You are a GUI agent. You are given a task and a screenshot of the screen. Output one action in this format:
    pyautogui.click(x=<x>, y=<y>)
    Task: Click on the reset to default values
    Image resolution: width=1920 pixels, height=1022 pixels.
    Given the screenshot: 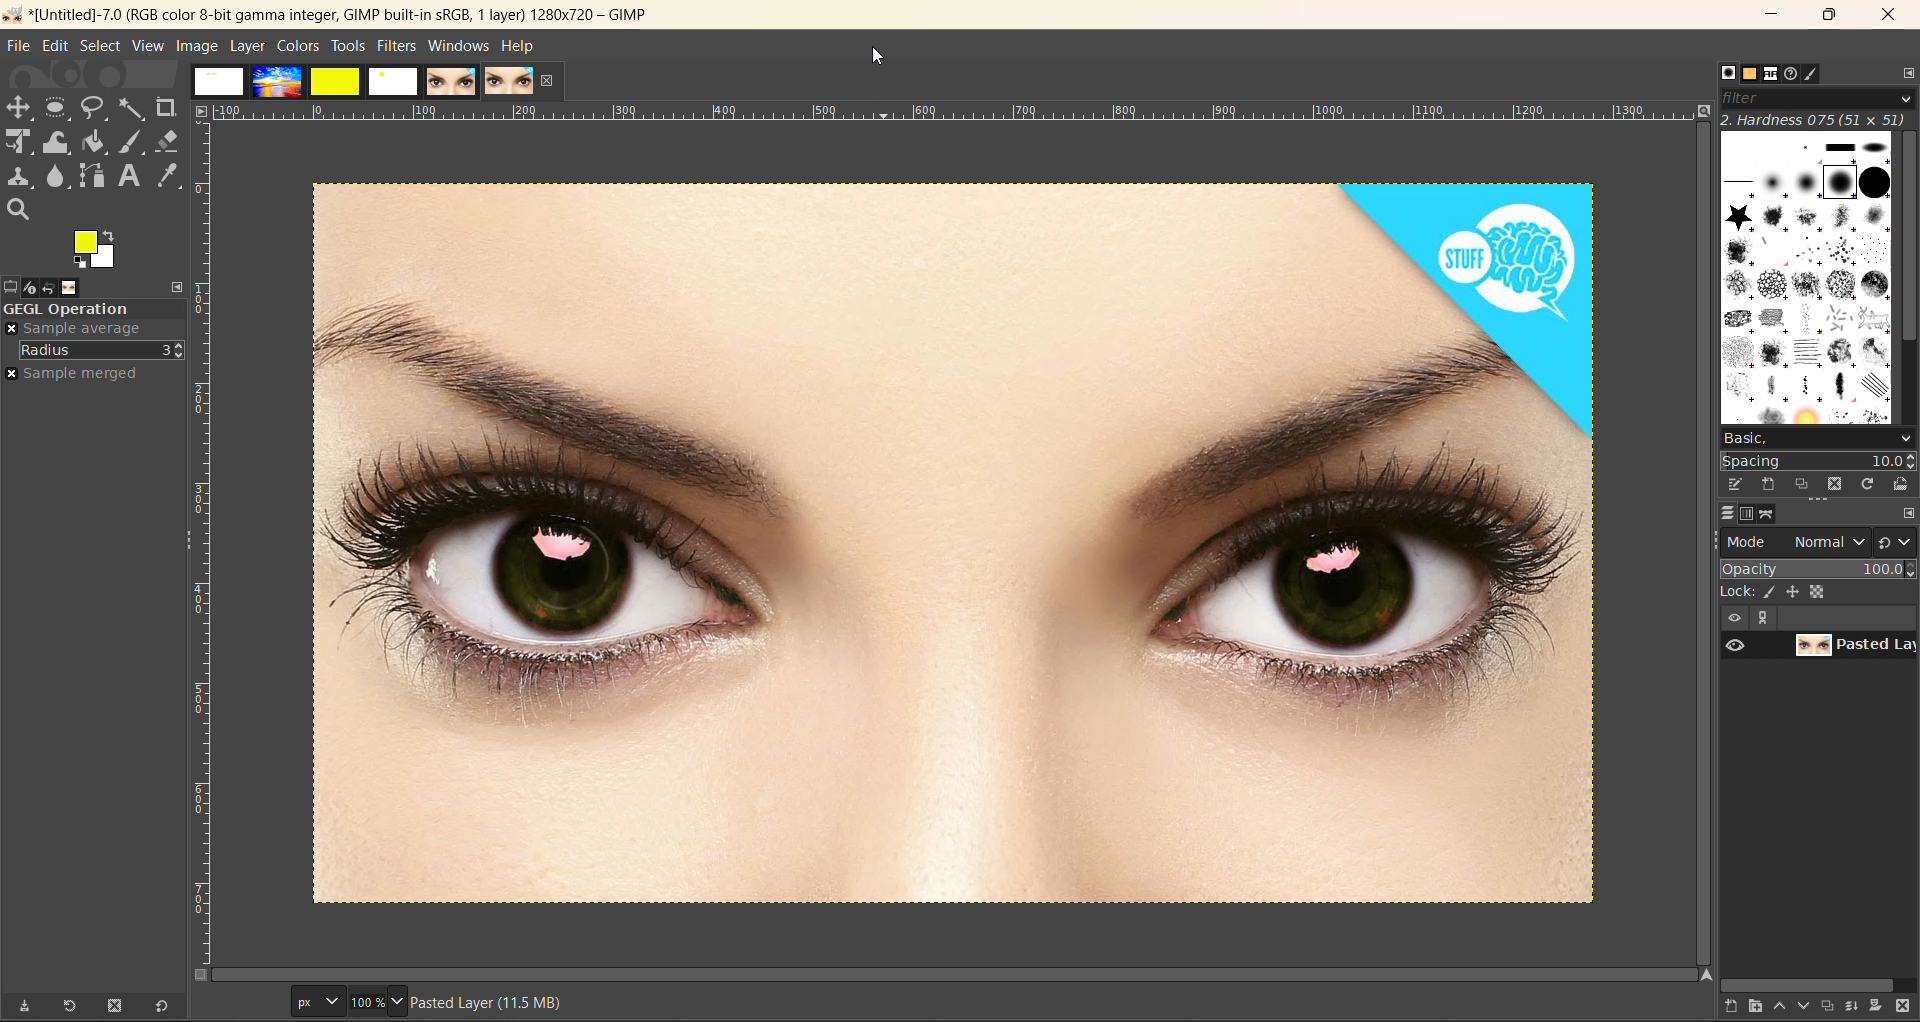 What is the action you would take?
    pyautogui.click(x=166, y=1007)
    